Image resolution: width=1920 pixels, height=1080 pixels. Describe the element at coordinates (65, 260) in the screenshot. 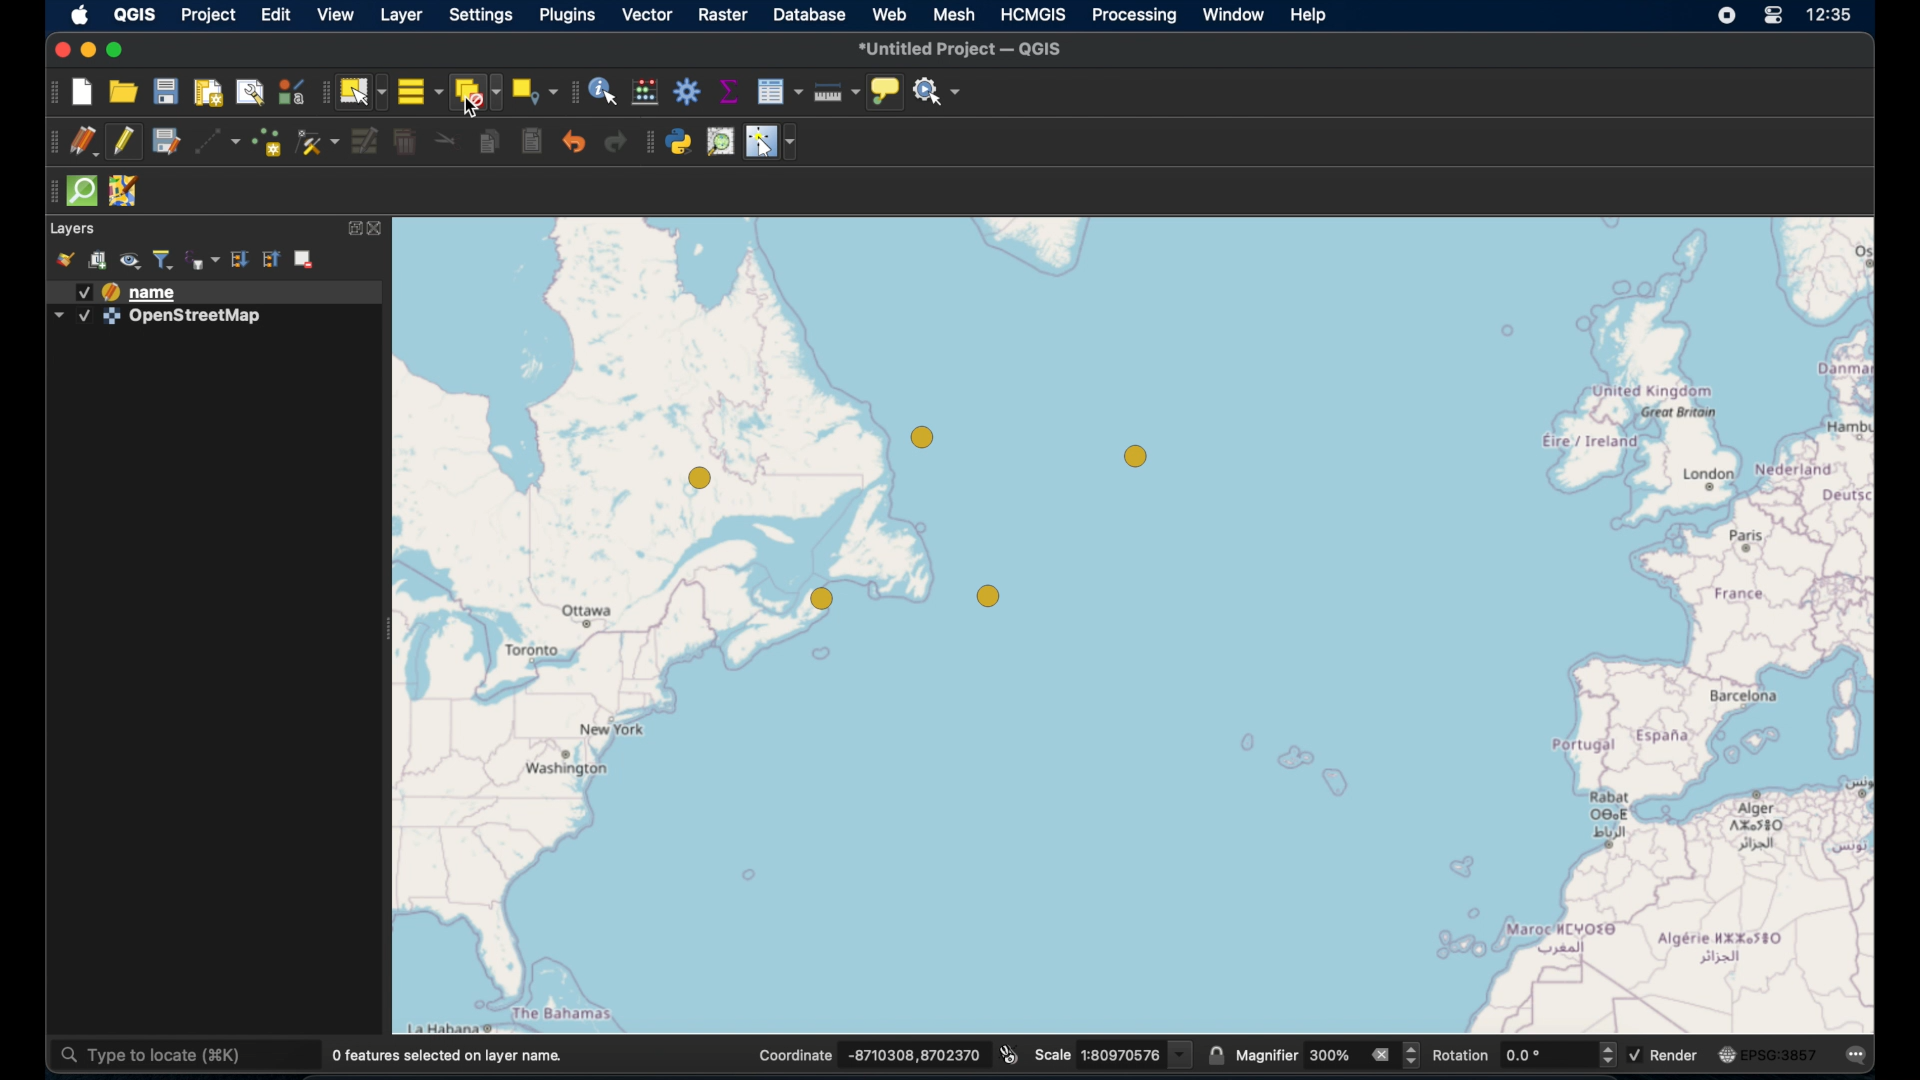

I see `open layer styling panel` at that location.